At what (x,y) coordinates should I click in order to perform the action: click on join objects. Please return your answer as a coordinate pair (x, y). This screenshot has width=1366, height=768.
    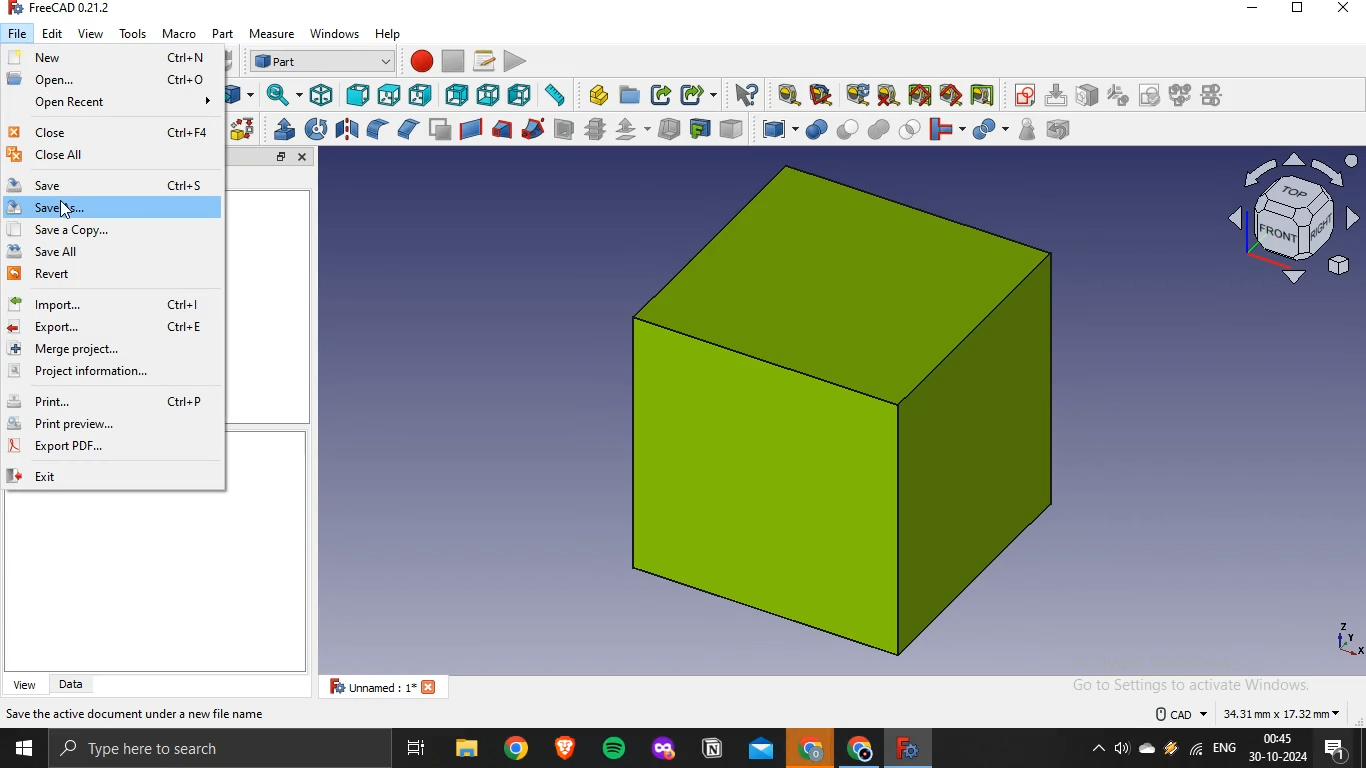
    Looking at the image, I should click on (944, 127).